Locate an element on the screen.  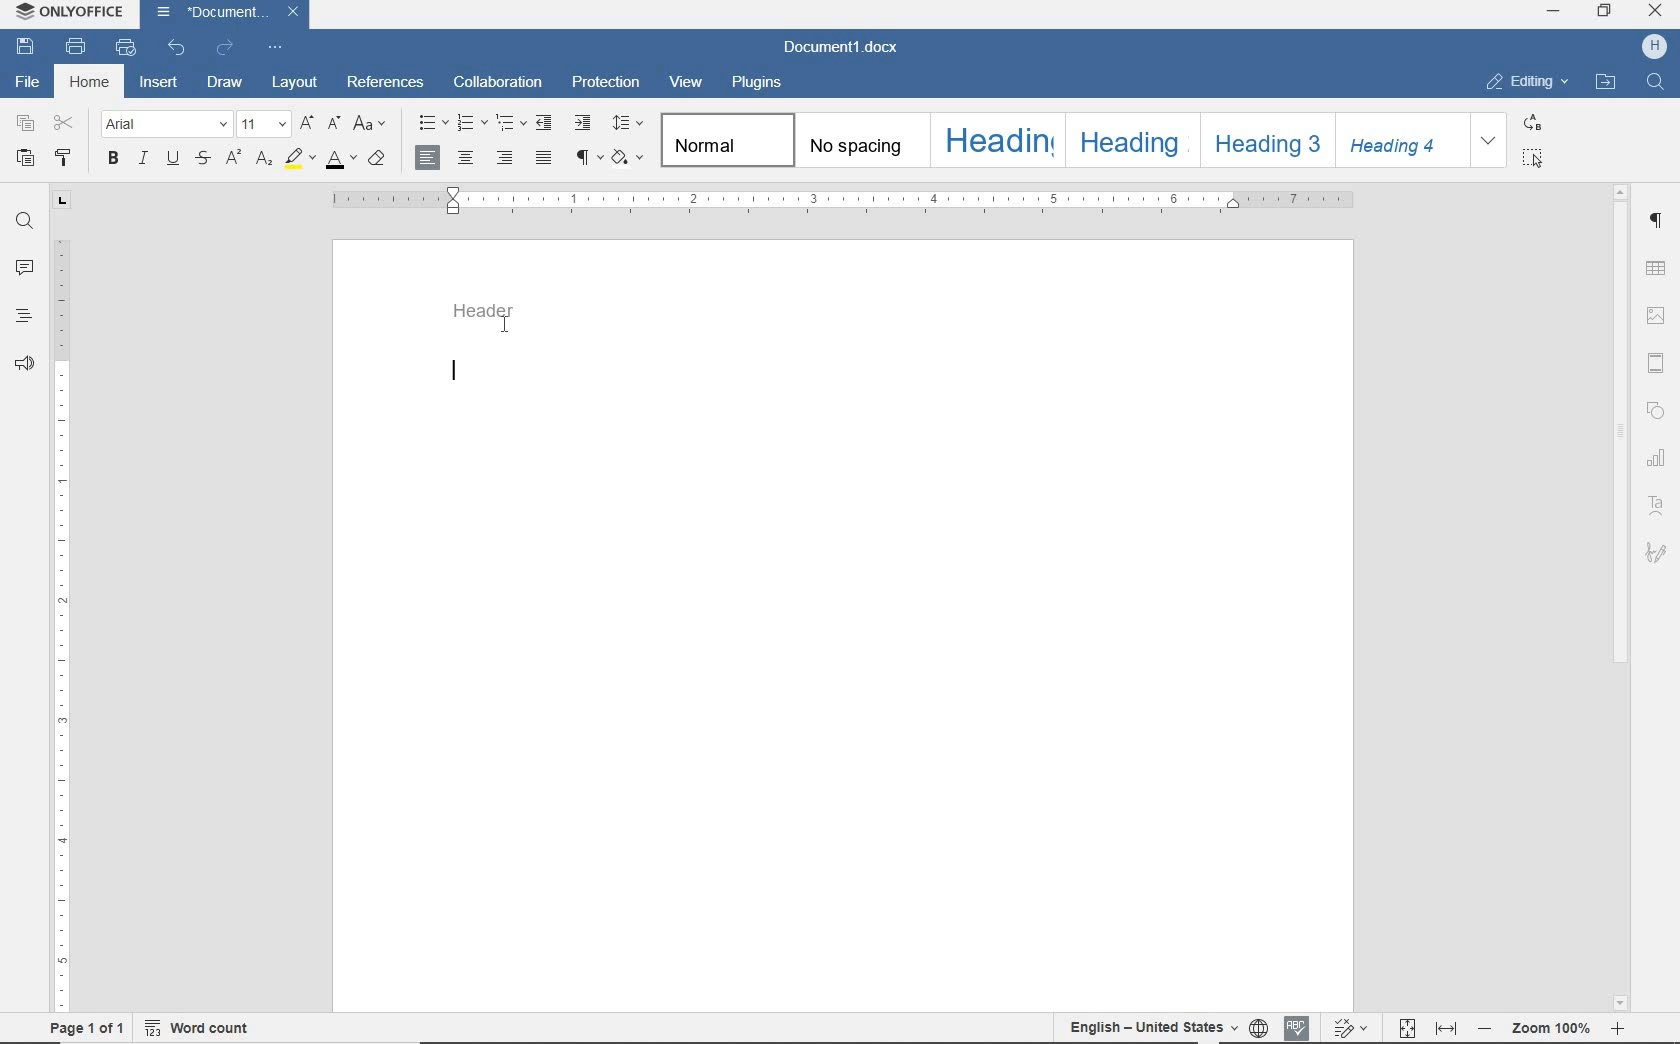
spellchecking is located at coordinates (1295, 1027).